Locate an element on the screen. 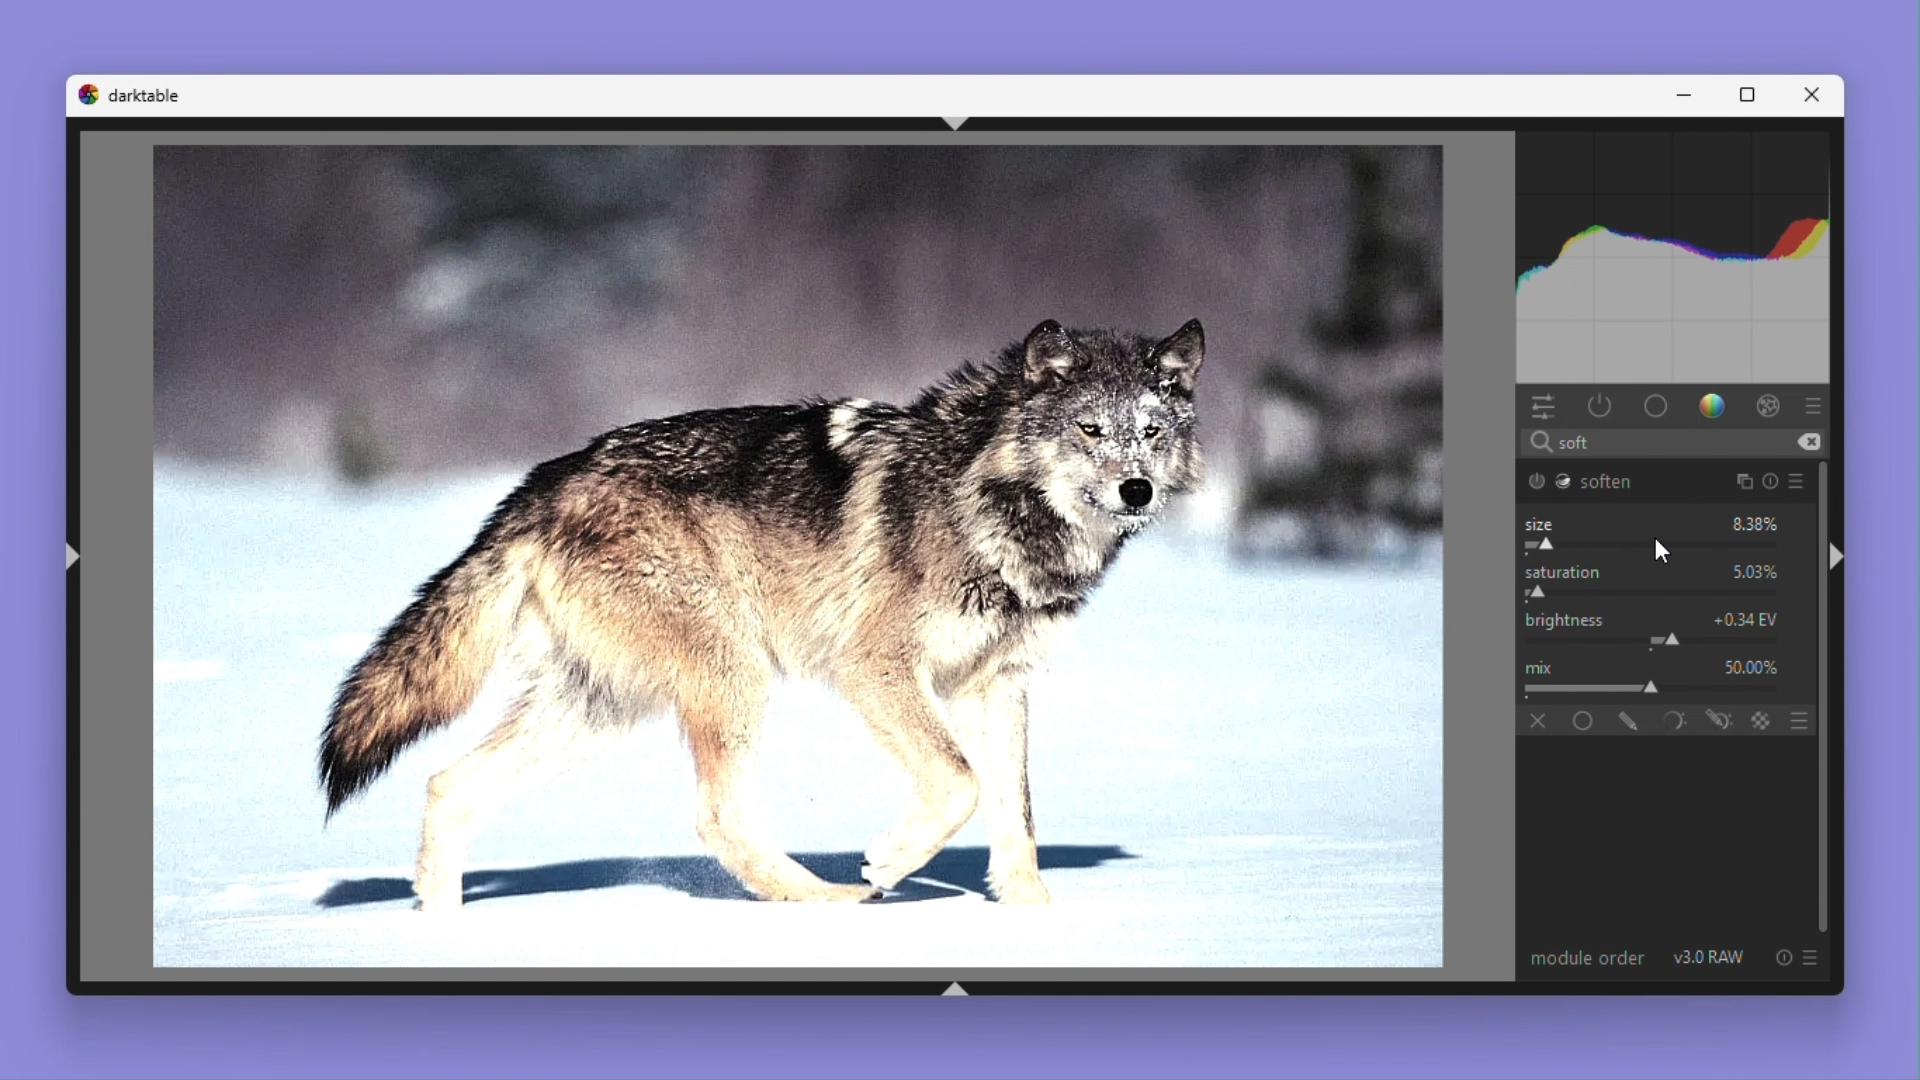 This screenshot has height=1080, width=1920. drawn mask is located at coordinates (1628, 720).